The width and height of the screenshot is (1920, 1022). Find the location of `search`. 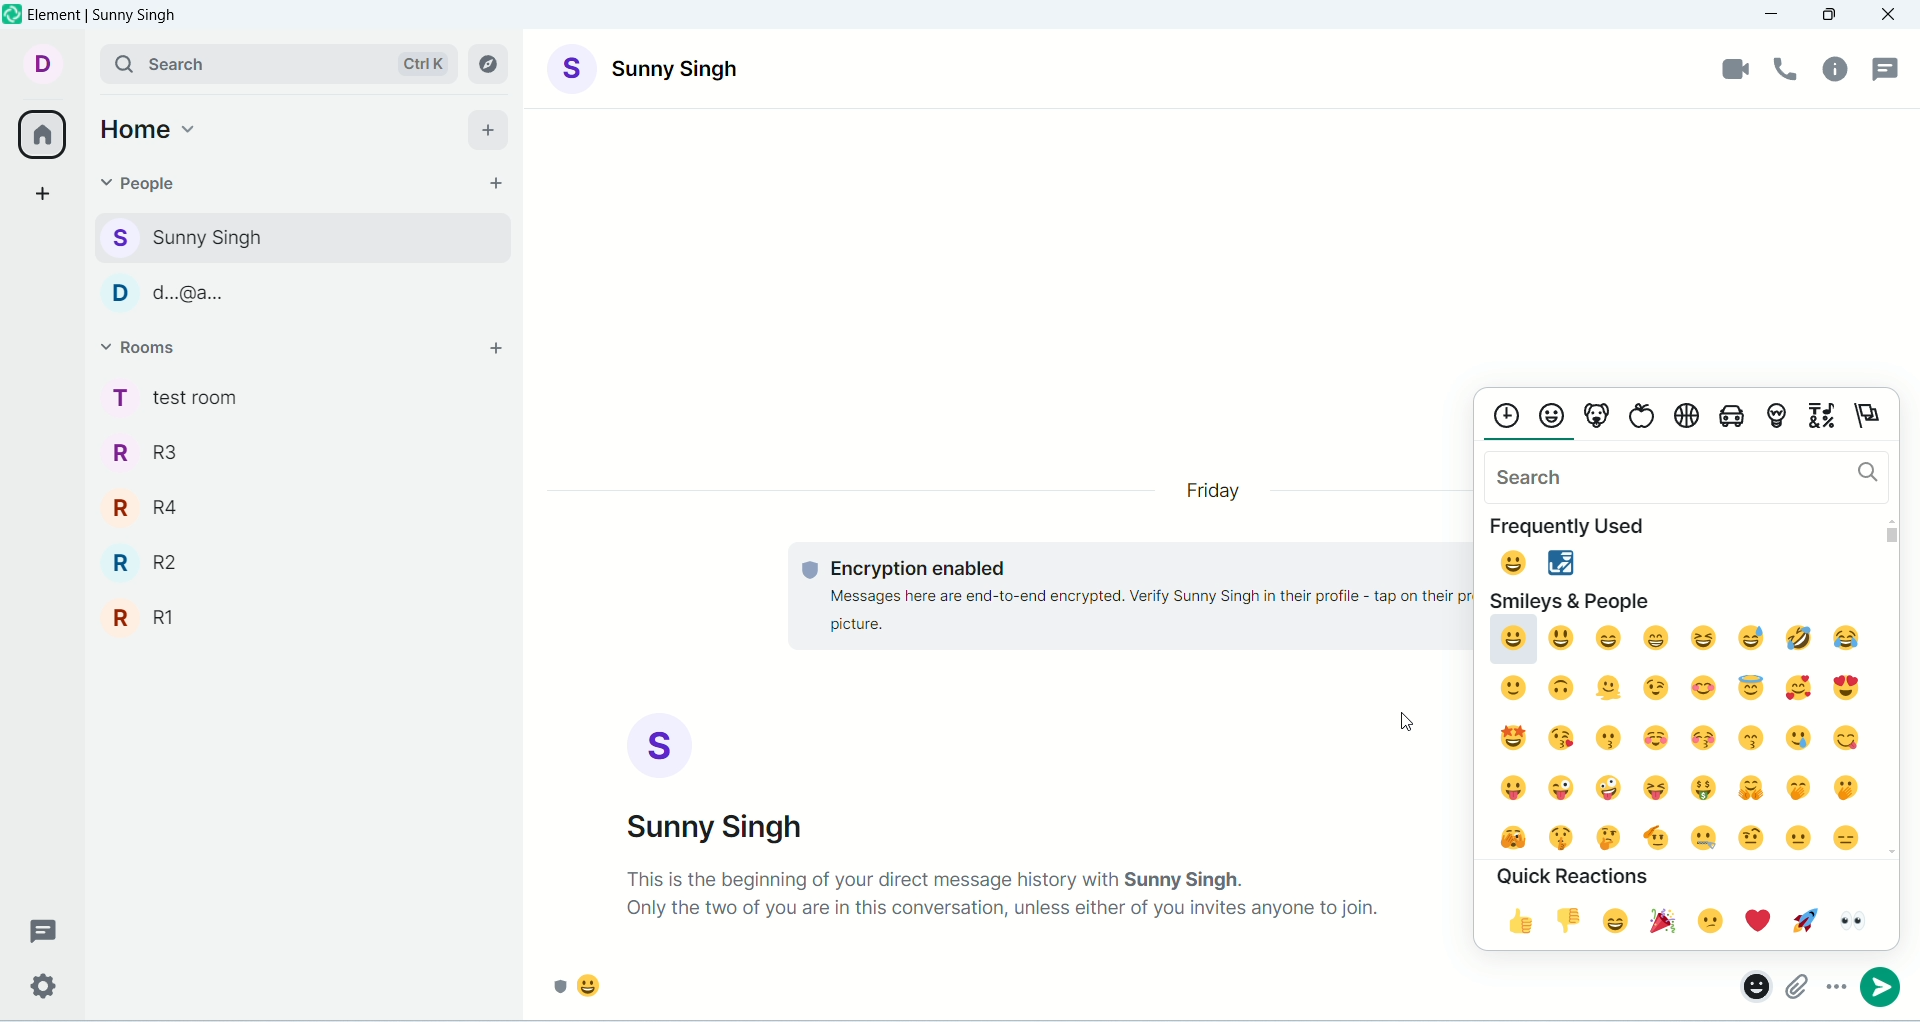

search is located at coordinates (277, 63).